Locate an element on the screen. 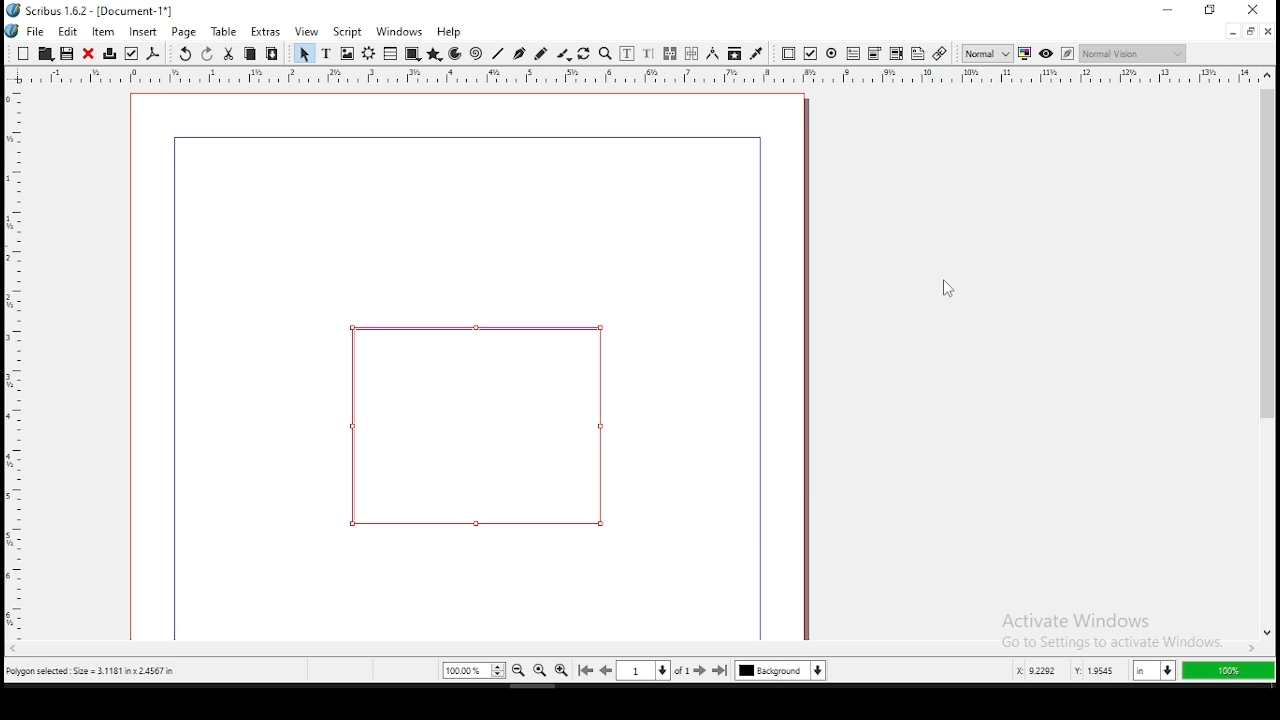  shape is located at coordinates (476, 426).